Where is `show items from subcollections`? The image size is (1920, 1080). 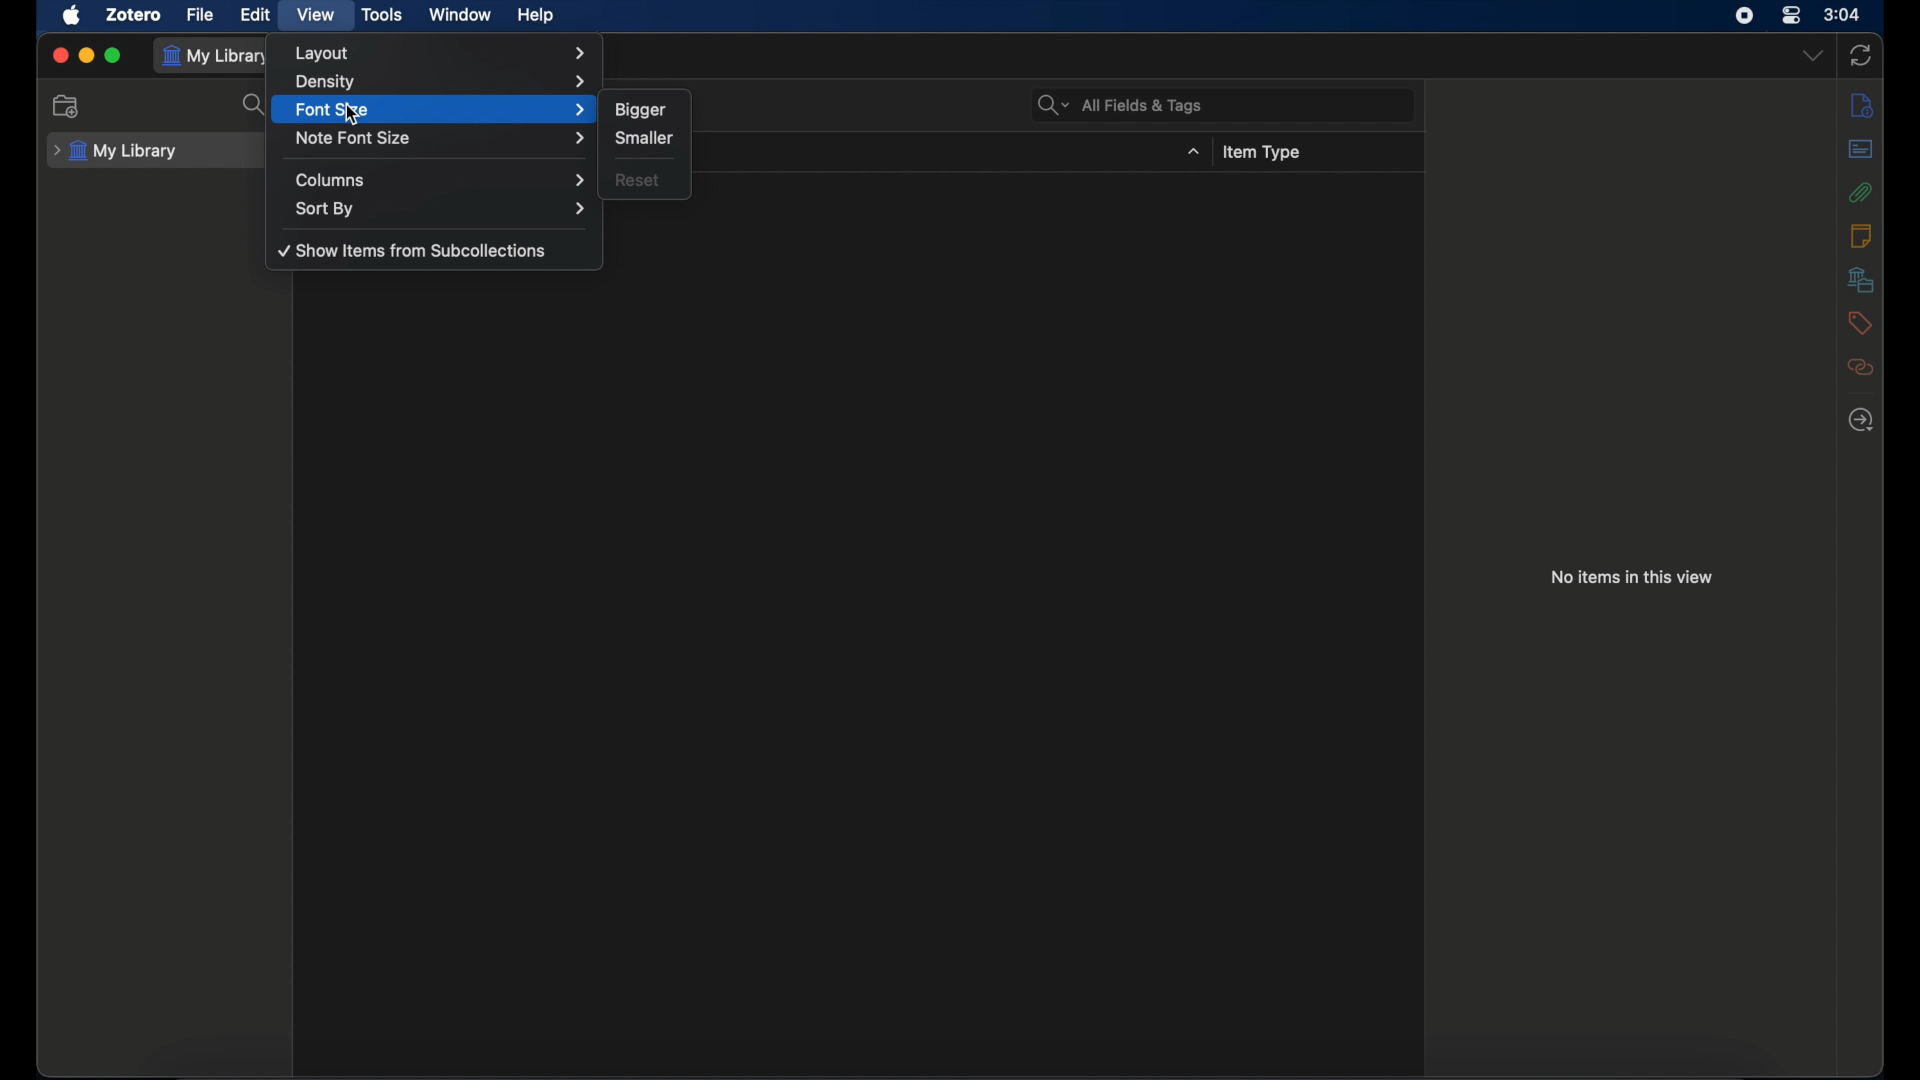
show items from subcollections is located at coordinates (415, 250).